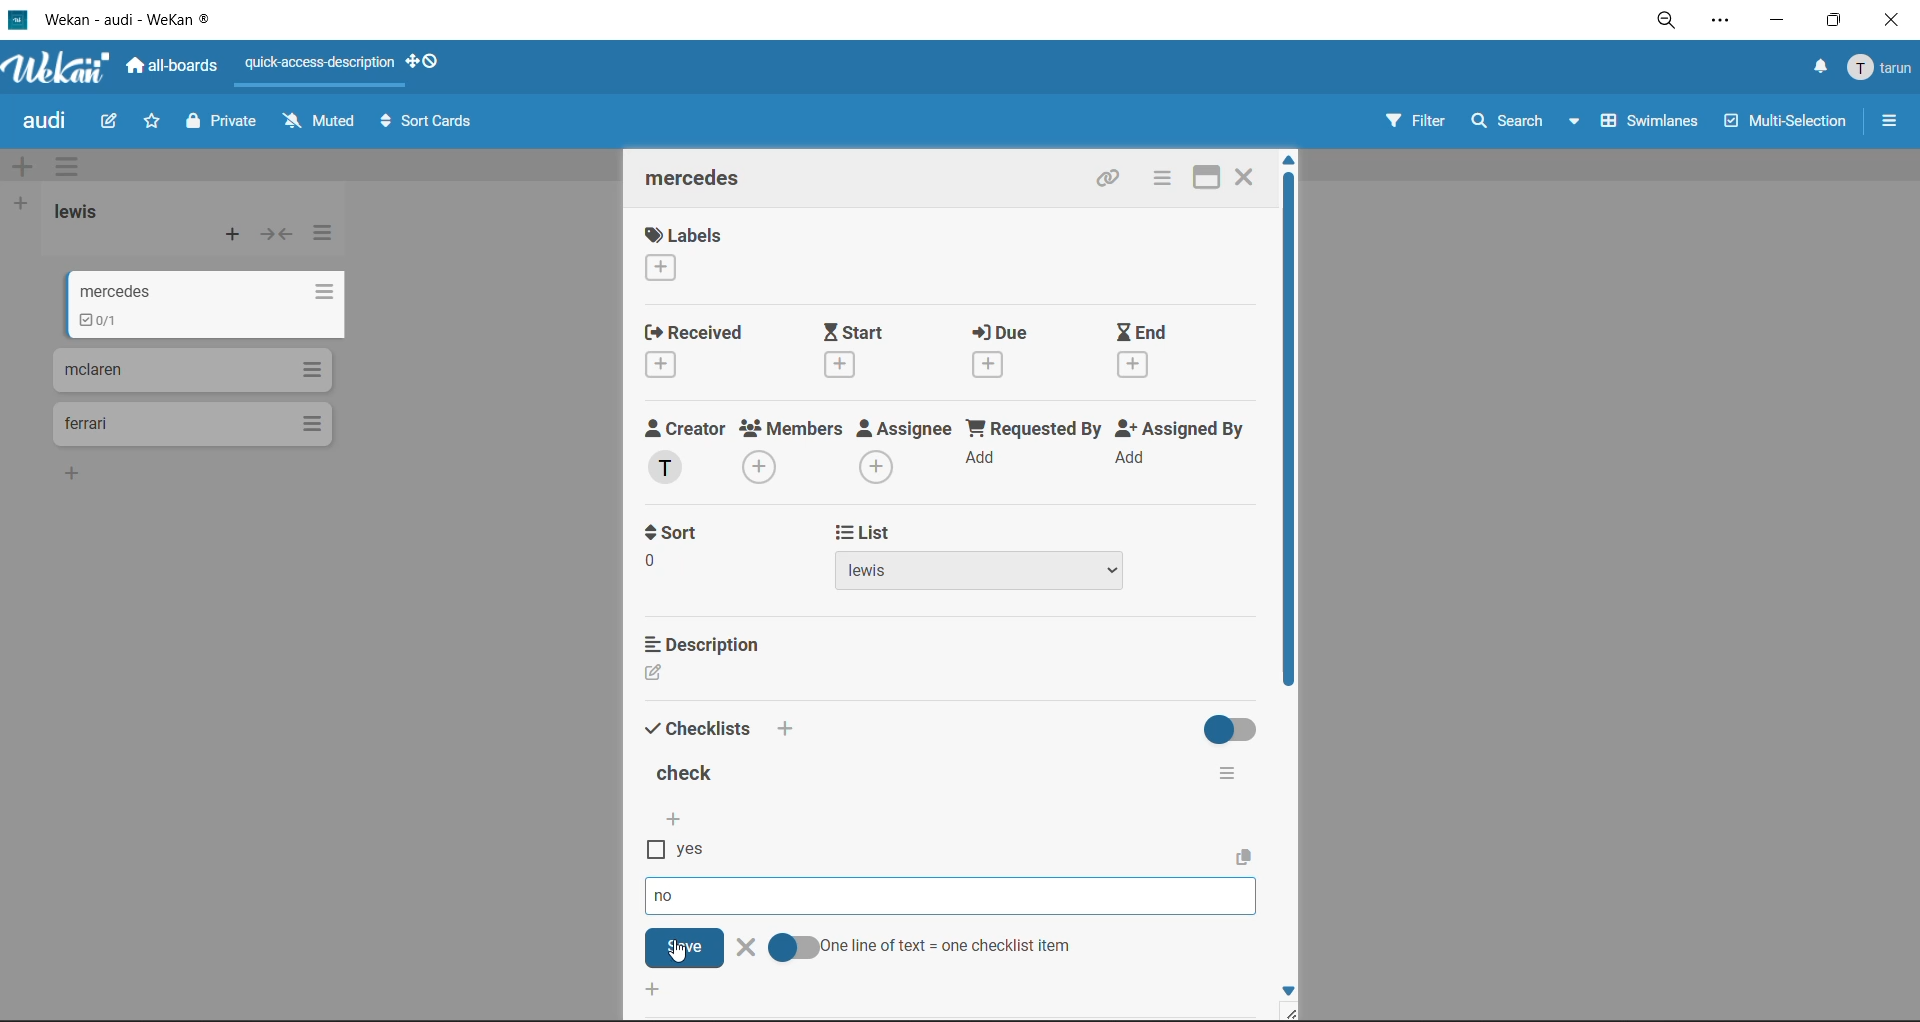 The height and width of the screenshot is (1022, 1920). Describe the element at coordinates (696, 353) in the screenshot. I see `recieved` at that location.